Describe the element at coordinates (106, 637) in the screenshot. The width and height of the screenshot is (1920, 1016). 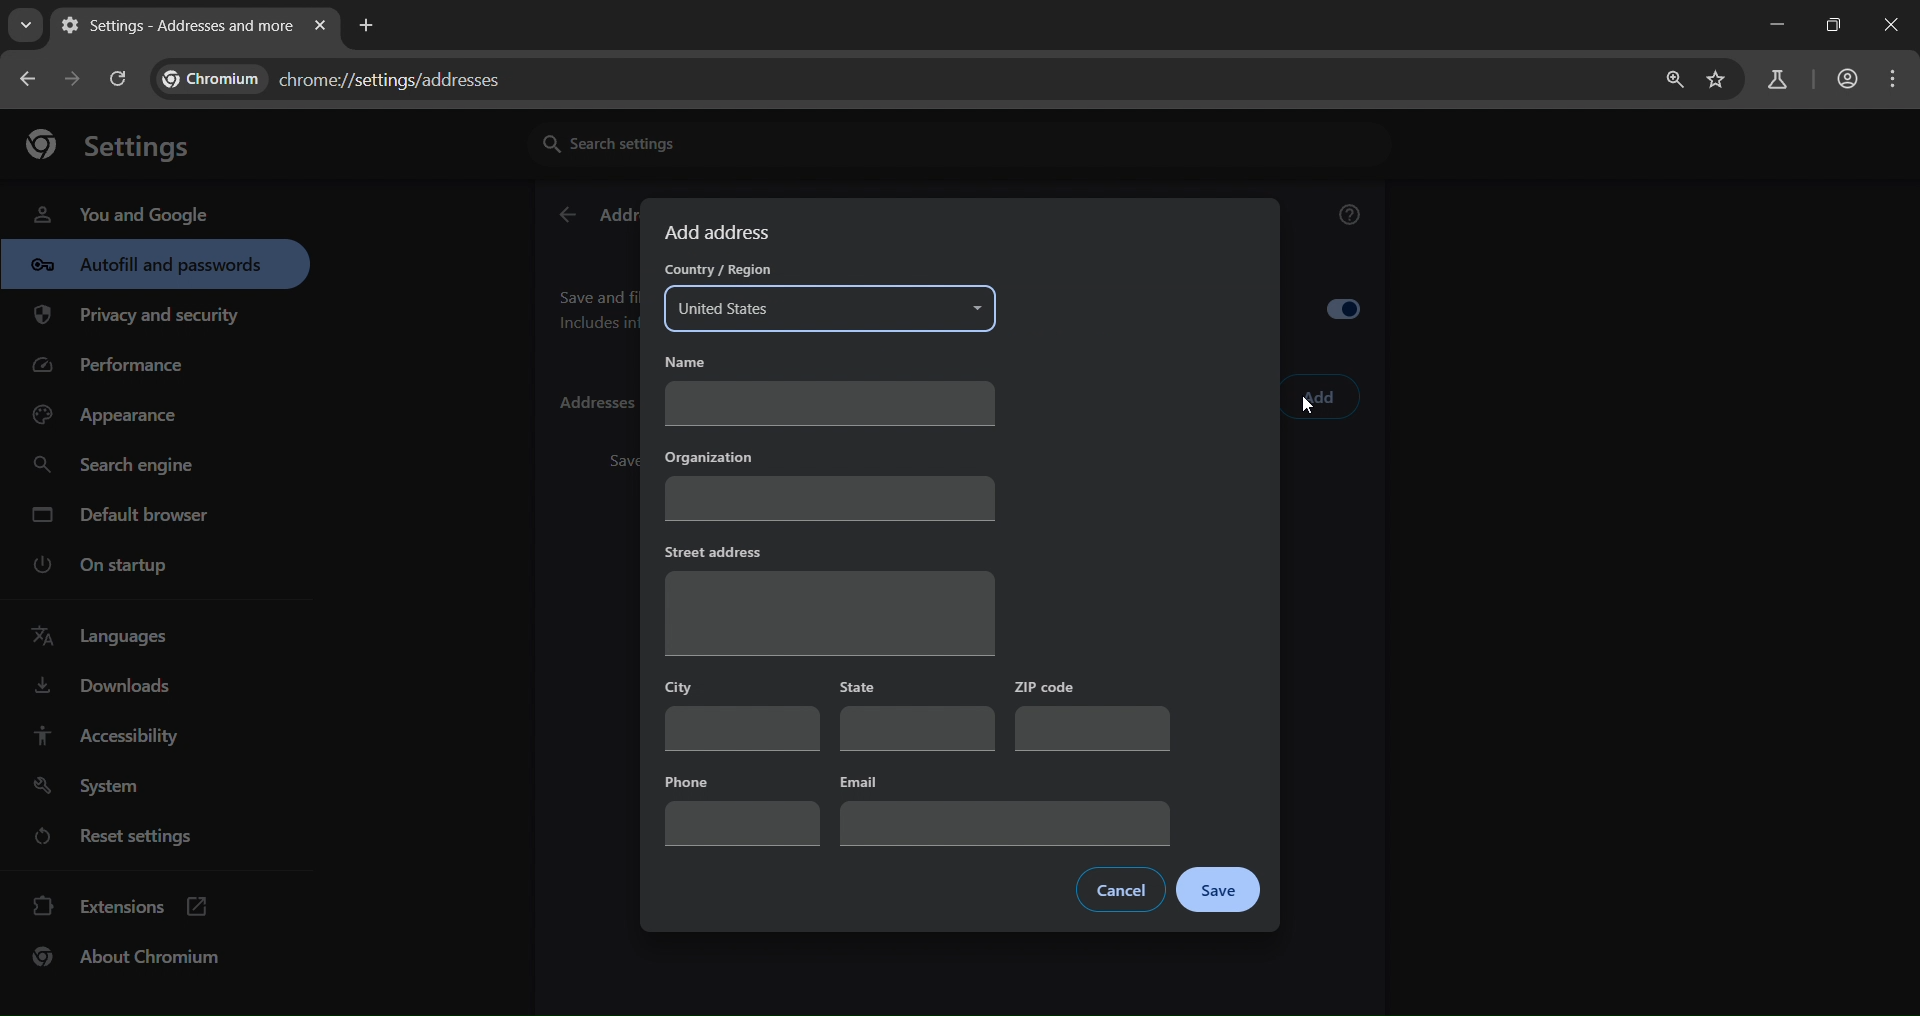
I see `language` at that location.